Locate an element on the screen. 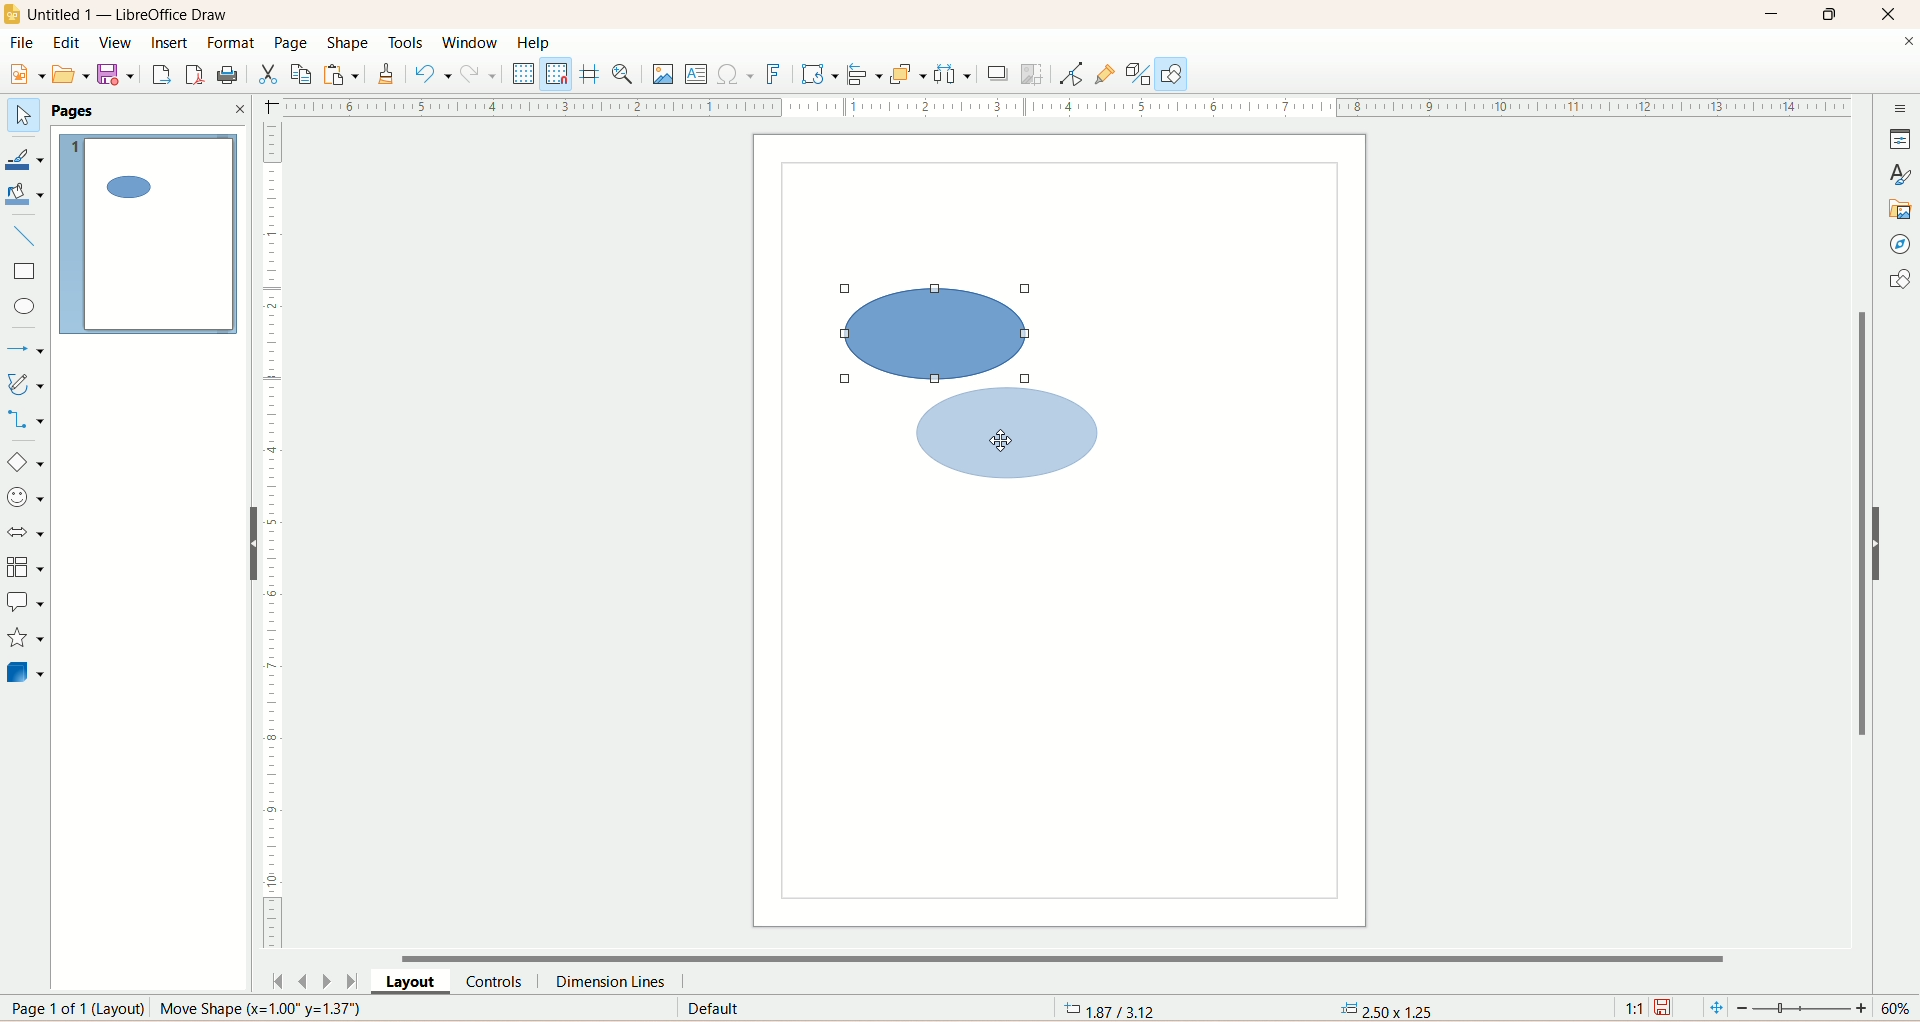 This screenshot has height=1022, width=1920. new is located at coordinates (29, 75).